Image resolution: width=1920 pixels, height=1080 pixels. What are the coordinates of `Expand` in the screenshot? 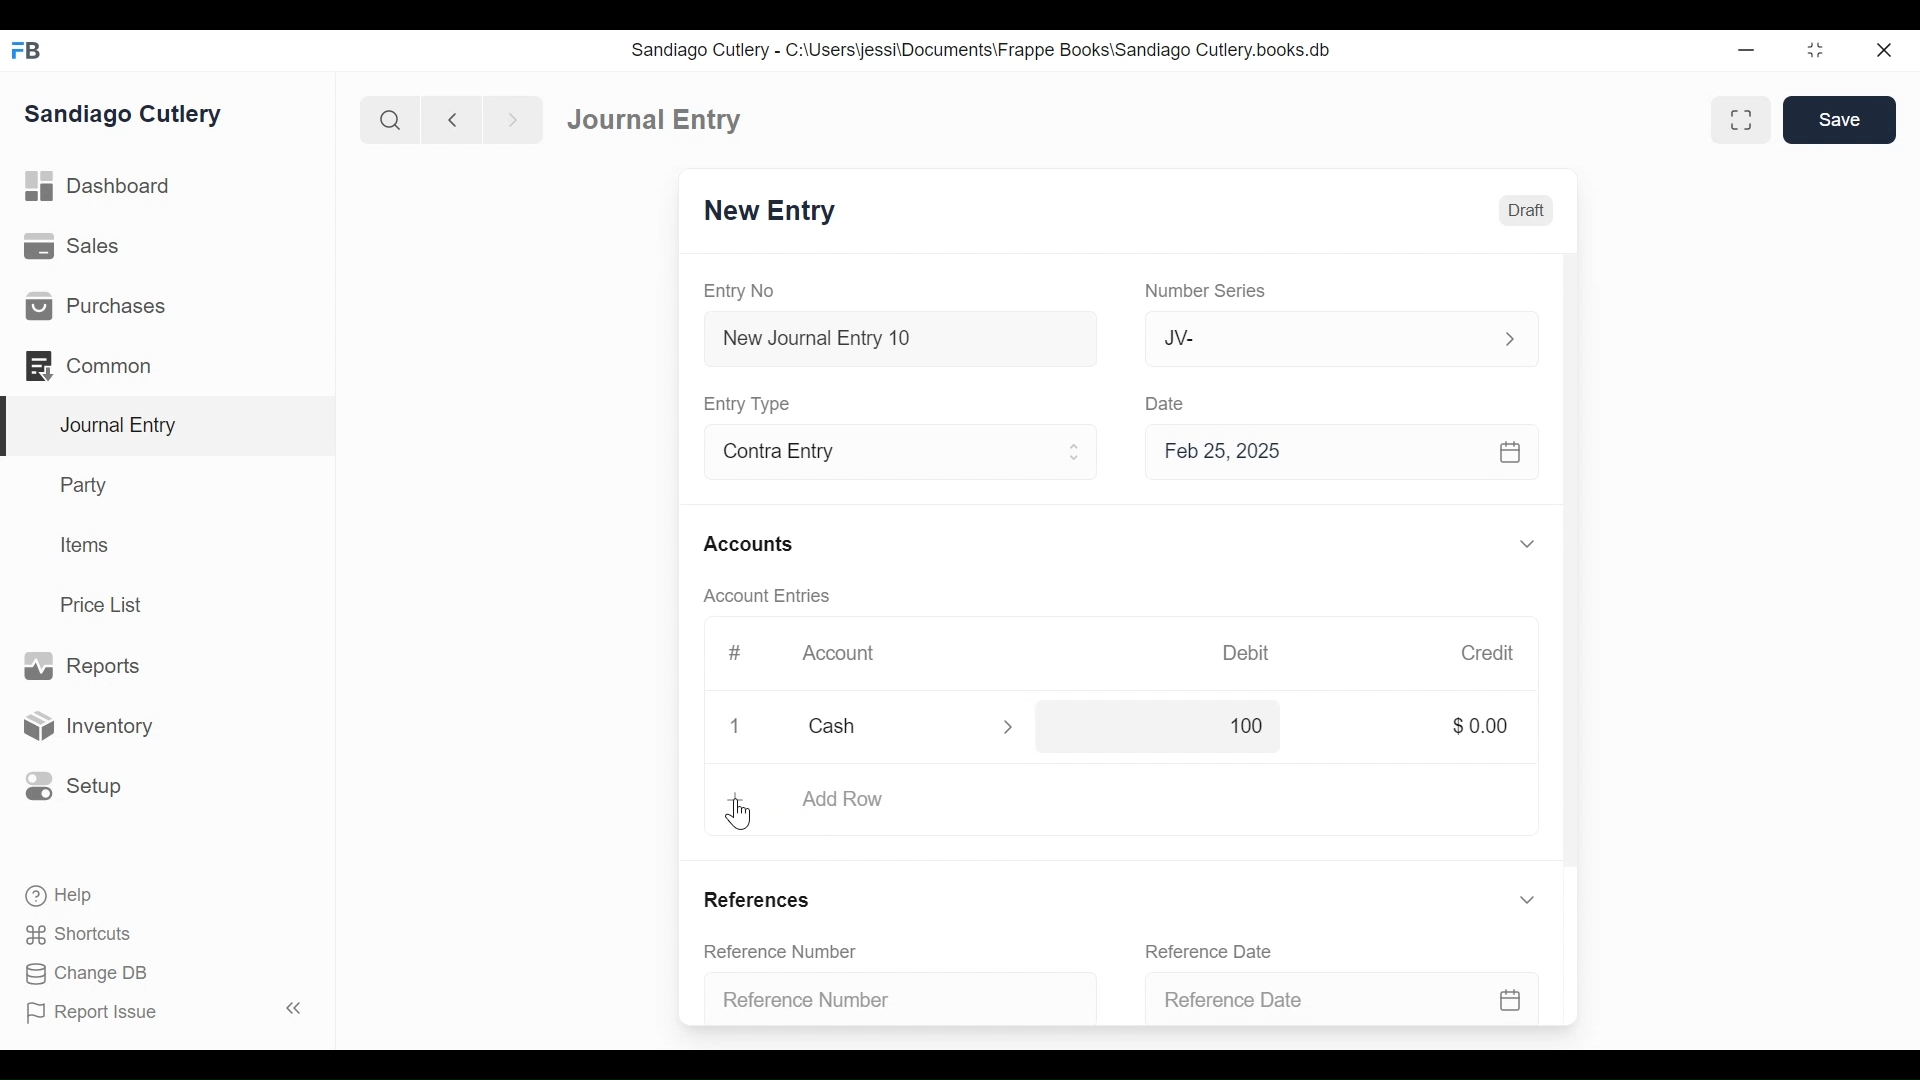 It's located at (1530, 903).